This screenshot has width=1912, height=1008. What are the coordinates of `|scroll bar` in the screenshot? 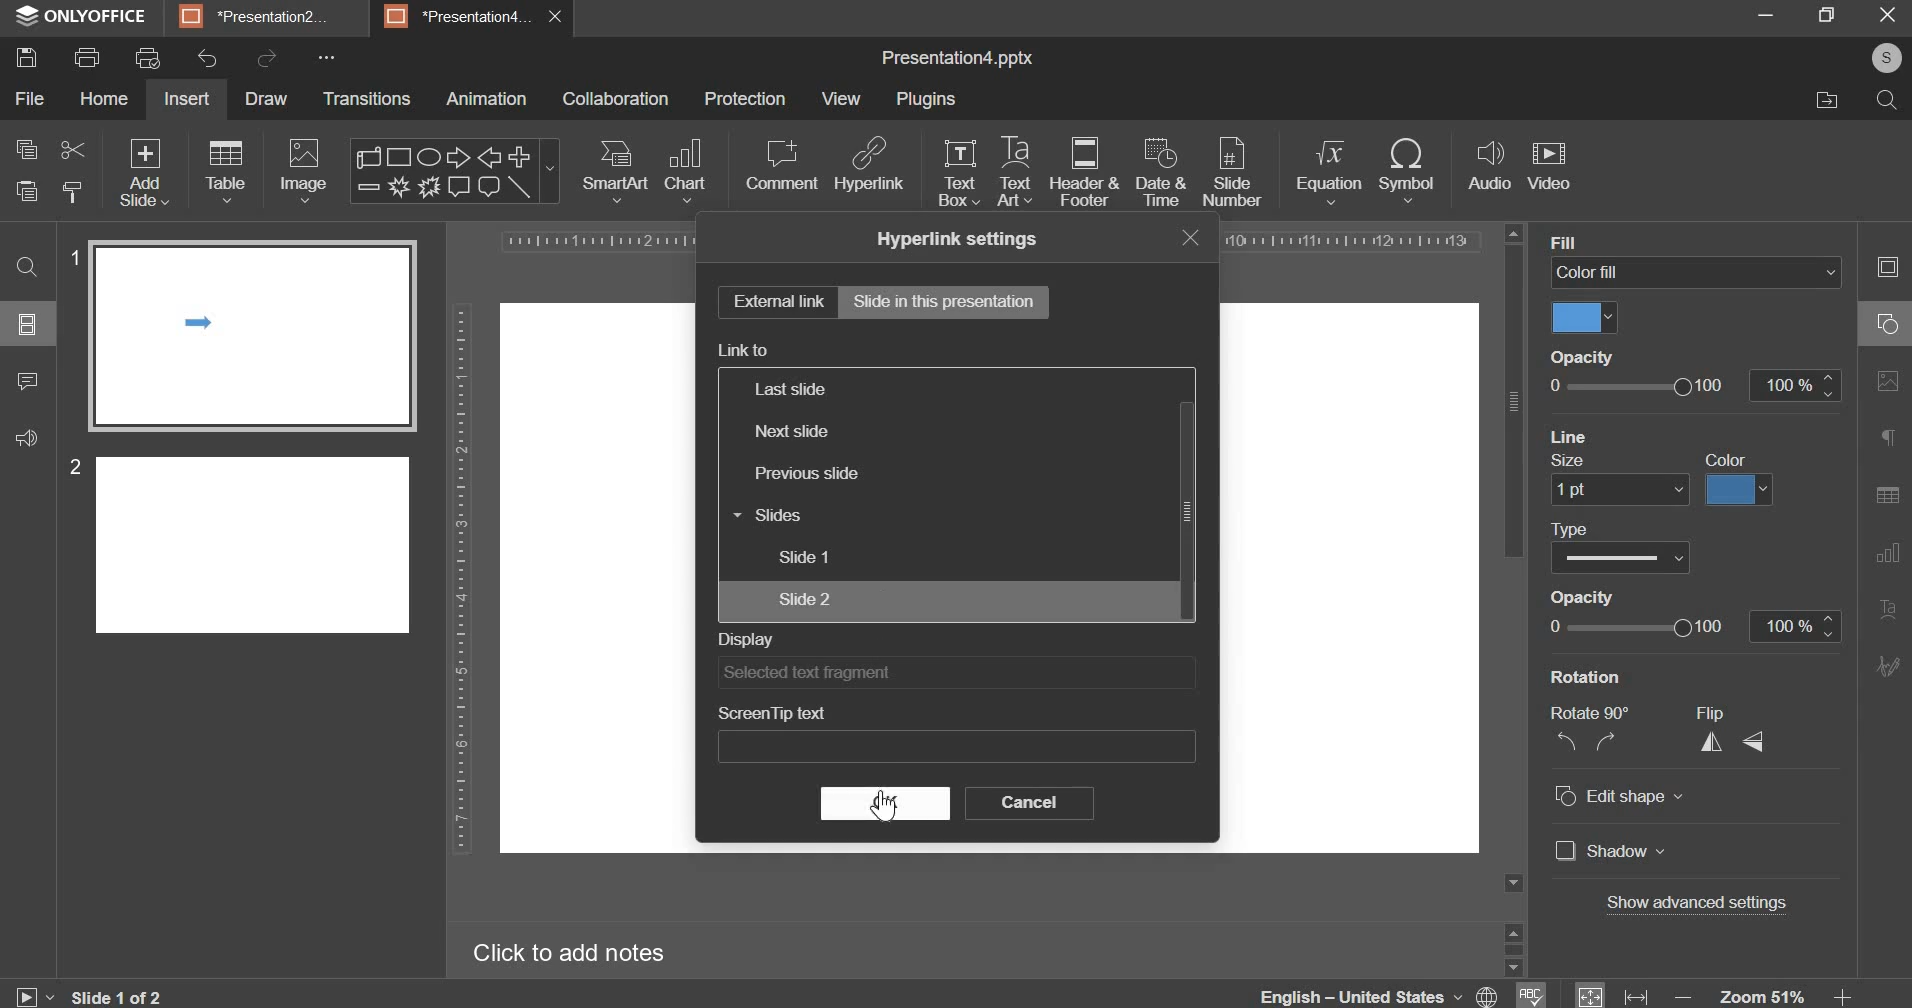 It's located at (1183, 490).